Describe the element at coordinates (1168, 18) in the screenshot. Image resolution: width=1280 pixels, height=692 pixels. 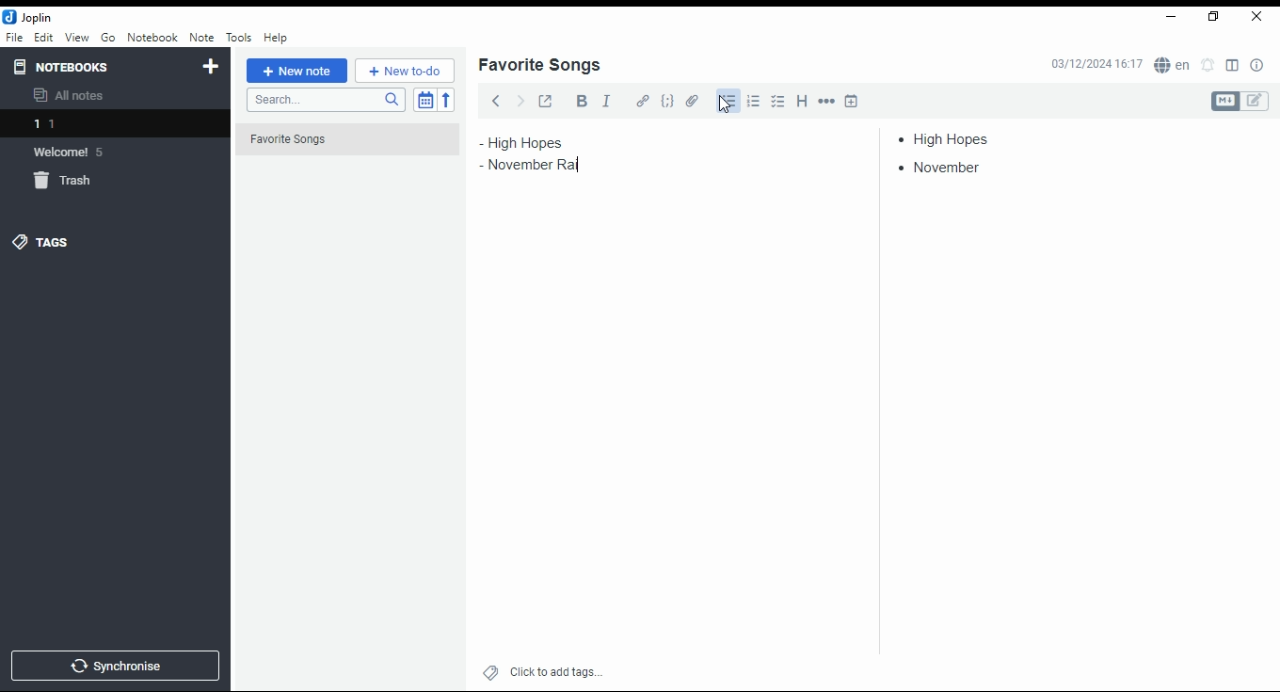
I see `minimize` at that location.